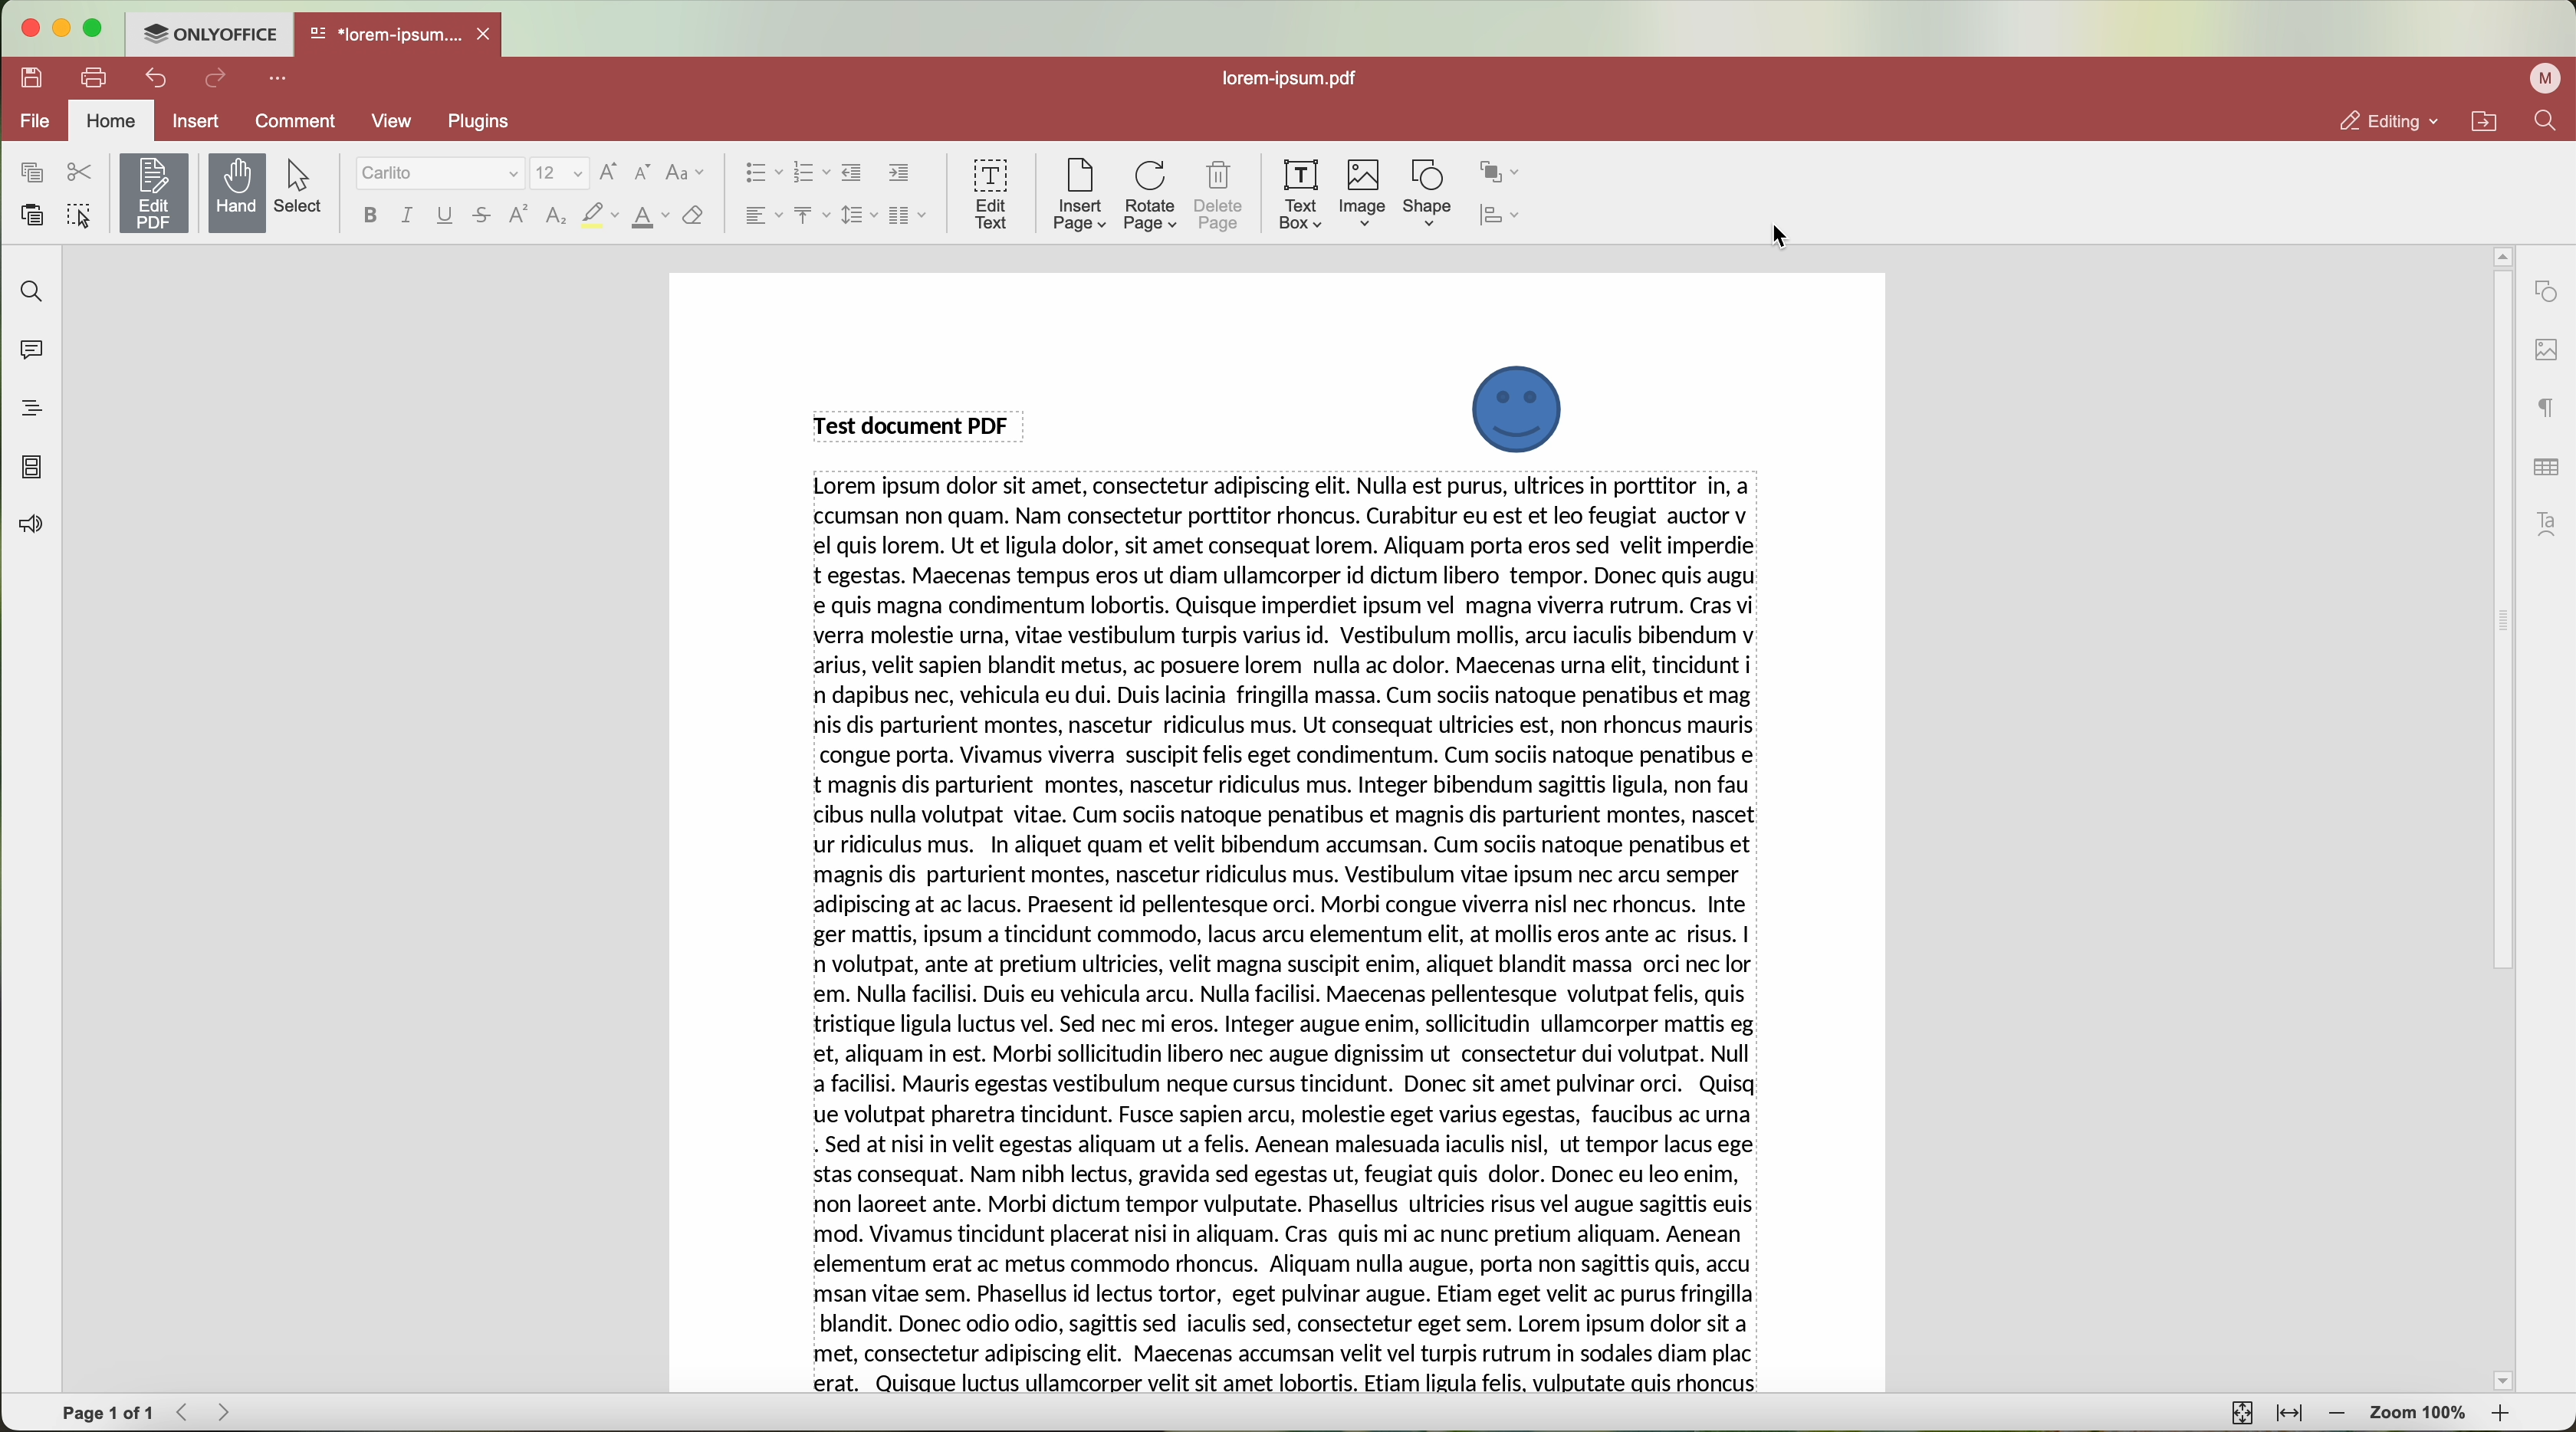 The width and height of the screenshot is (2576, 1432). I want to click on navigate arrows, so click(208, 1413).